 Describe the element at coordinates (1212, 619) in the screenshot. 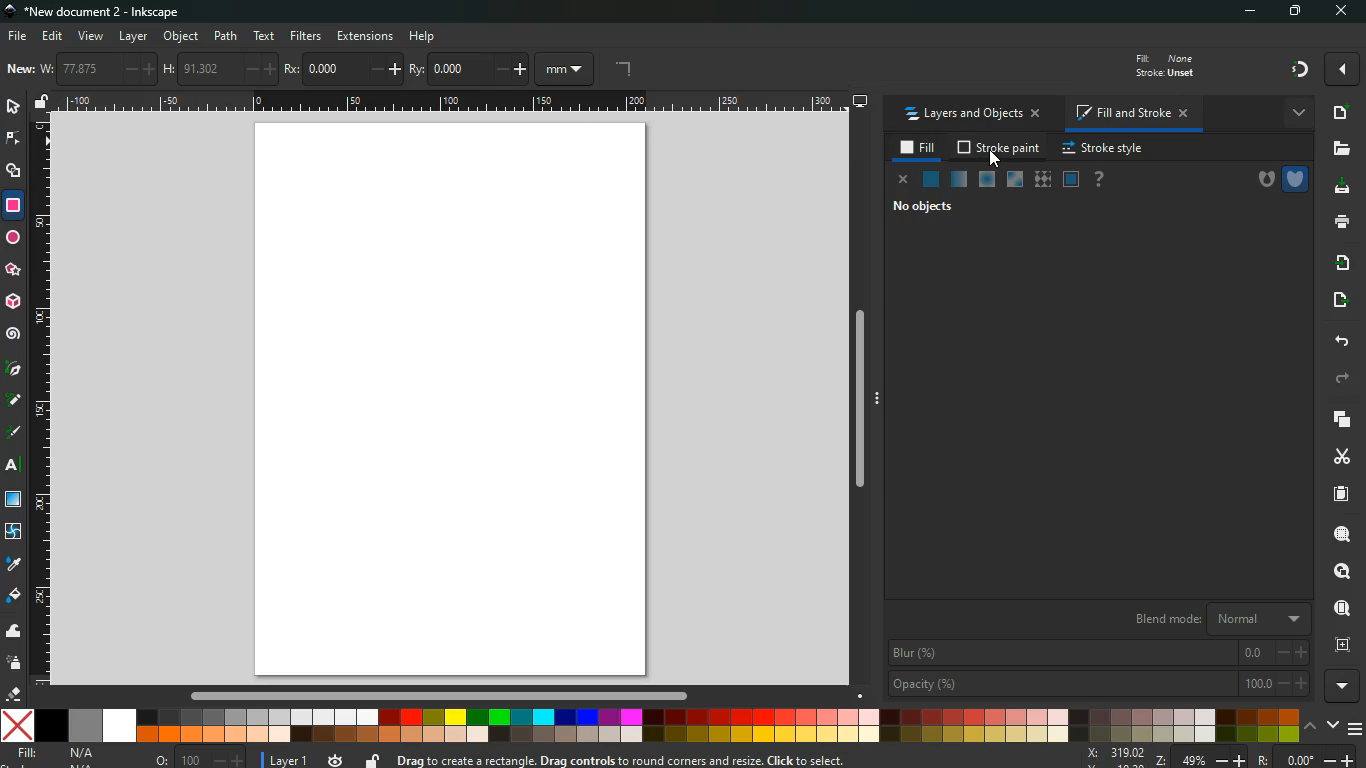

I see `blend mode` at that location.